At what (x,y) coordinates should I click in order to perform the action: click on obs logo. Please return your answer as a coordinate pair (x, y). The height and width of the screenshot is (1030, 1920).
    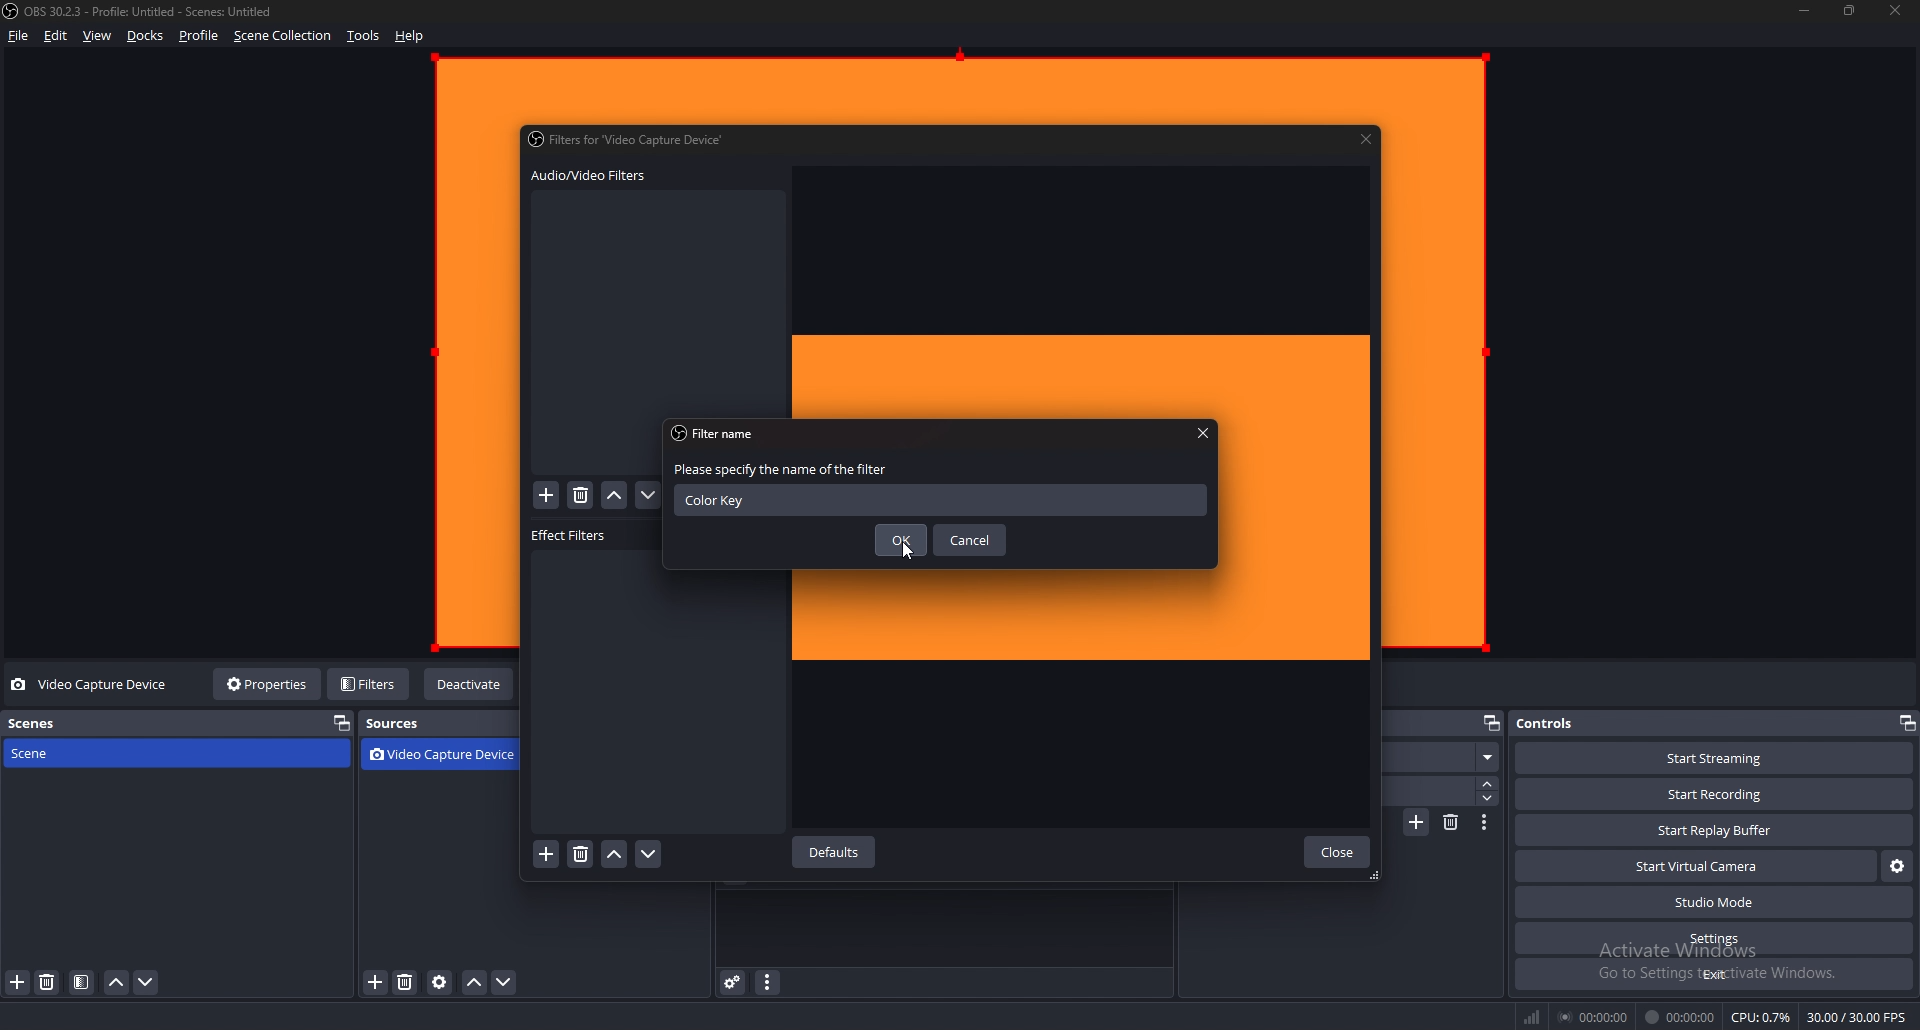
    Looking at the image, I should click on (14, 13).